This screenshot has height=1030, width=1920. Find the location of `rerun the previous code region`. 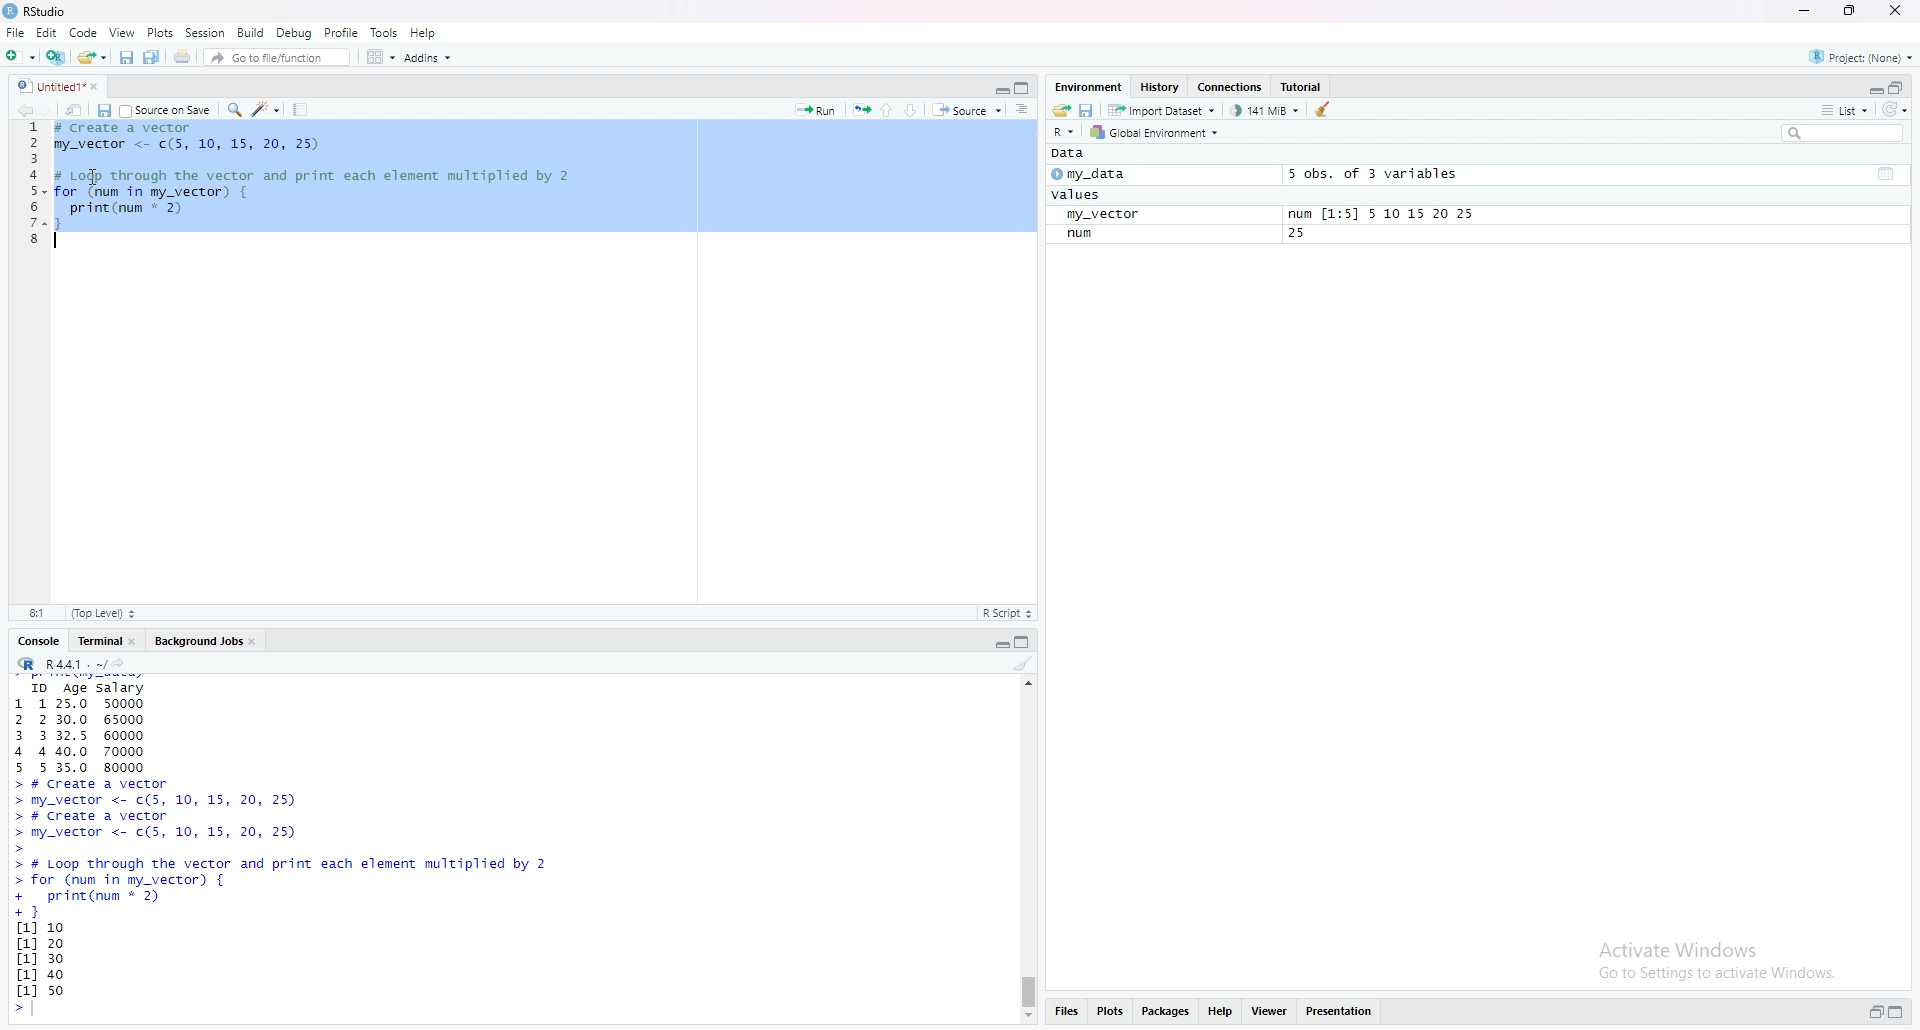

rerun the previous code region is located at coordinates (860, 107).